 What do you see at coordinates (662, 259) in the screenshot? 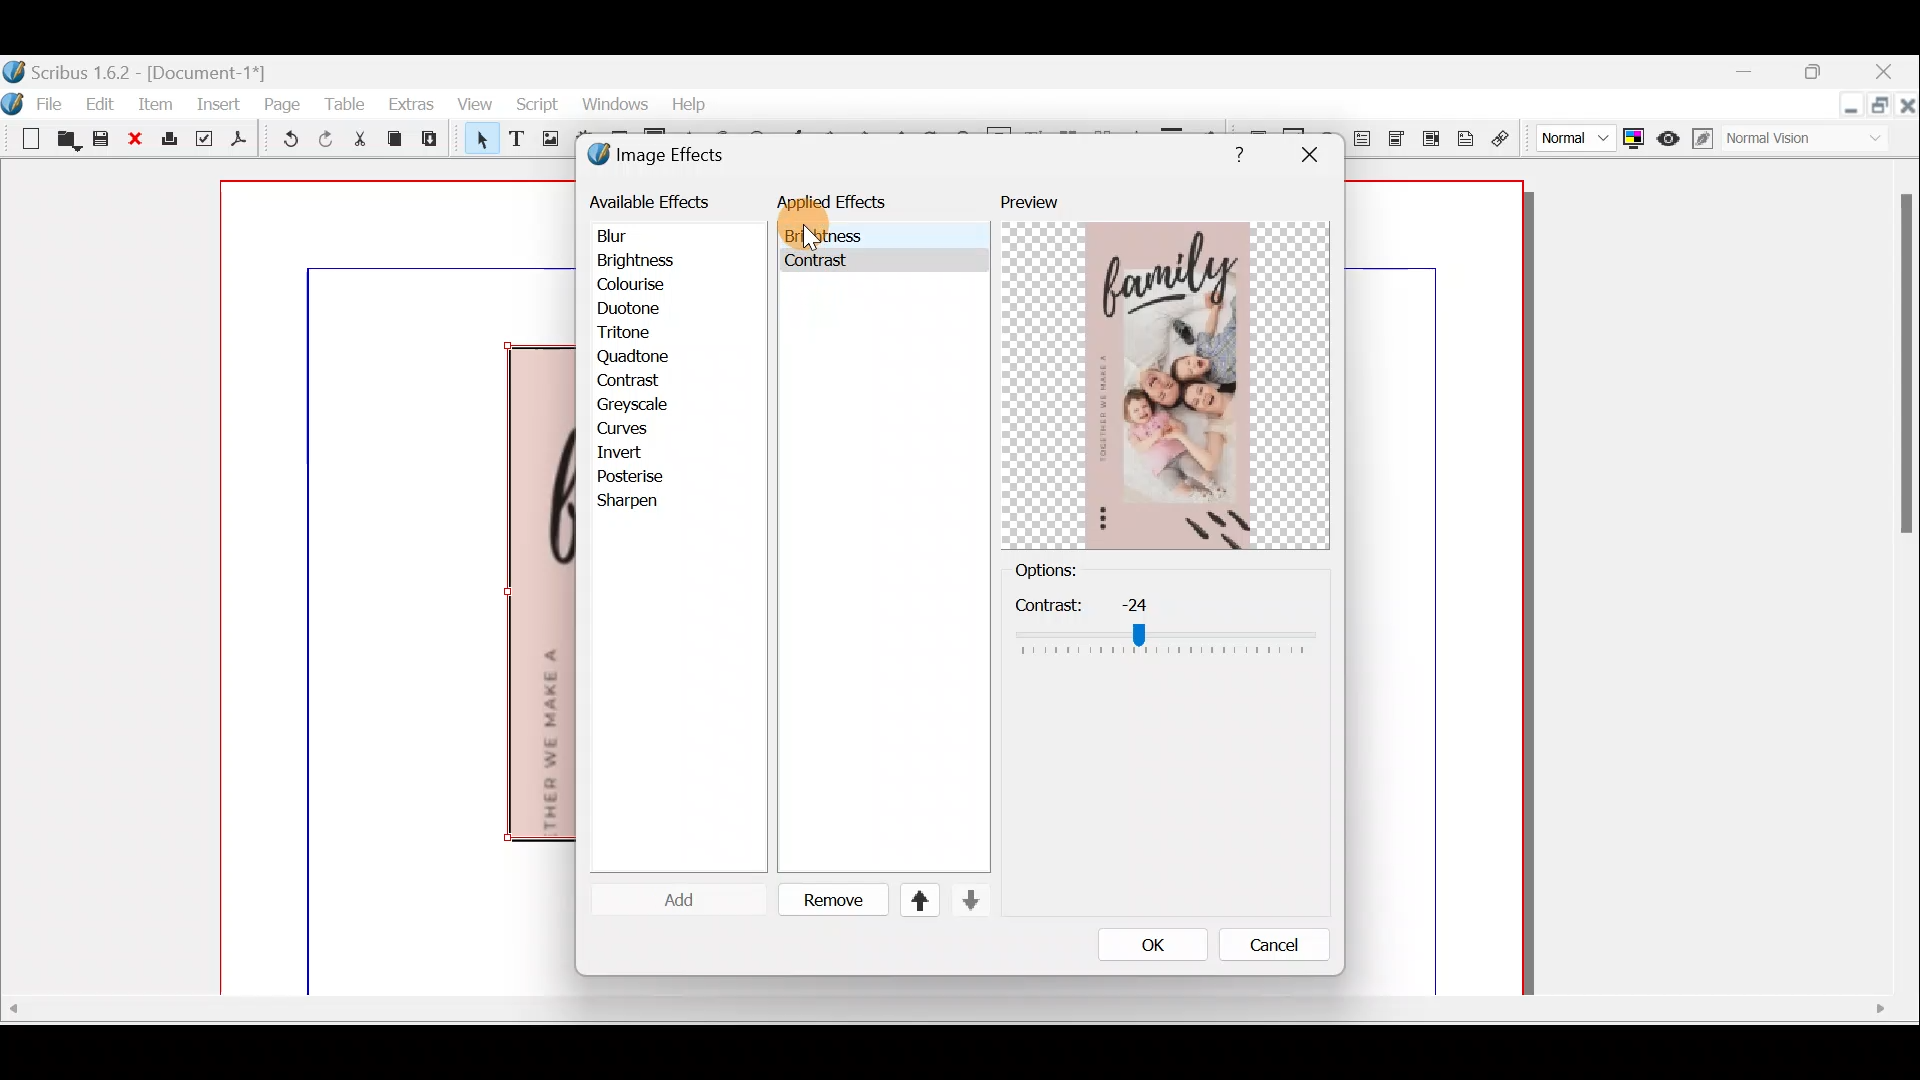
I see `Brightness` at bounding box center [662, 259].